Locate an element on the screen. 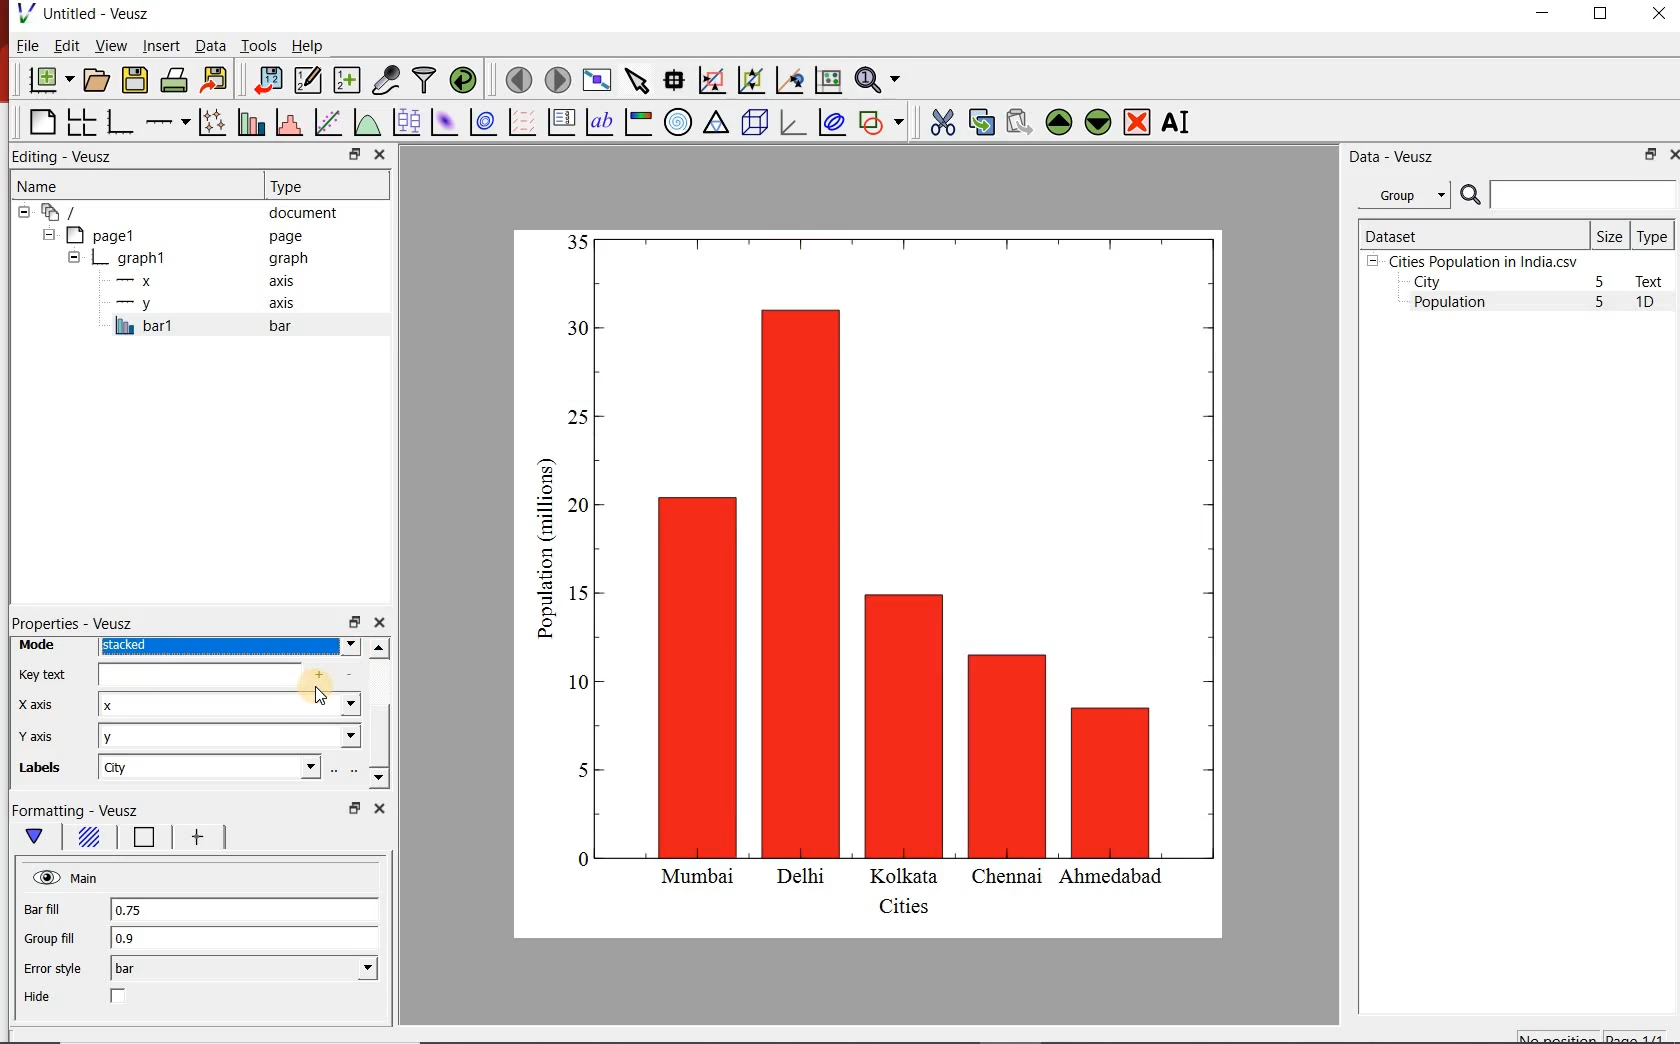 This screenshot has width=1680, height=1044. graph1 is located at coordinates (191, 258).